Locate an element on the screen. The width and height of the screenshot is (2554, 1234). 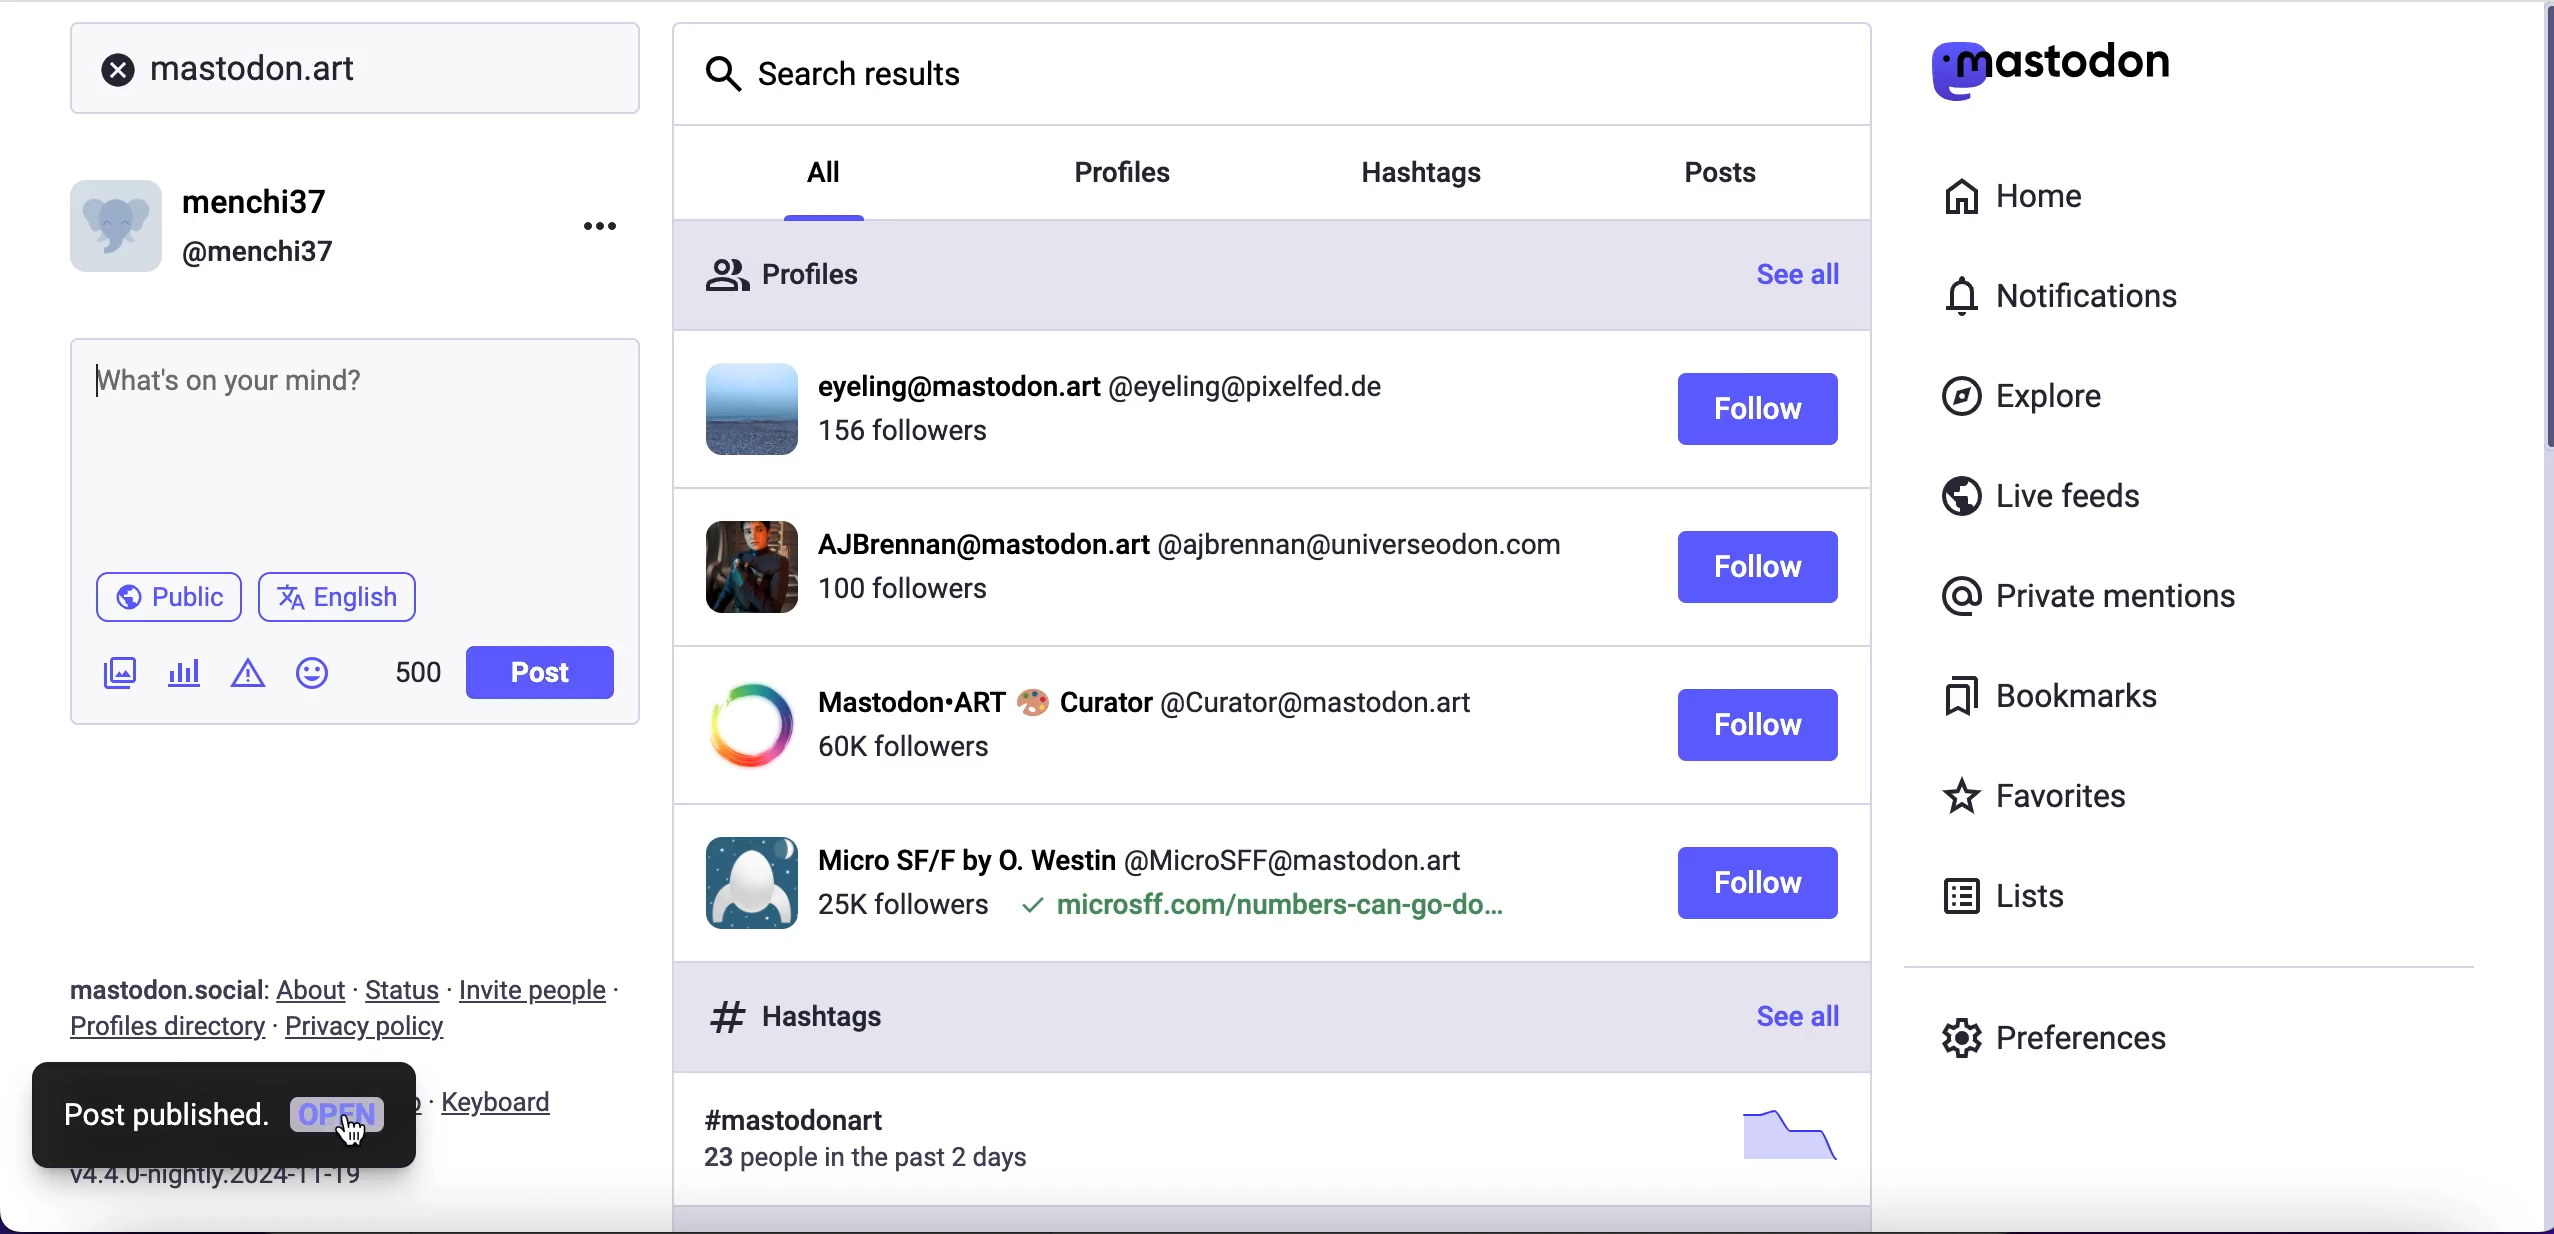
privacy policy is located at coordinates (380, 1033).